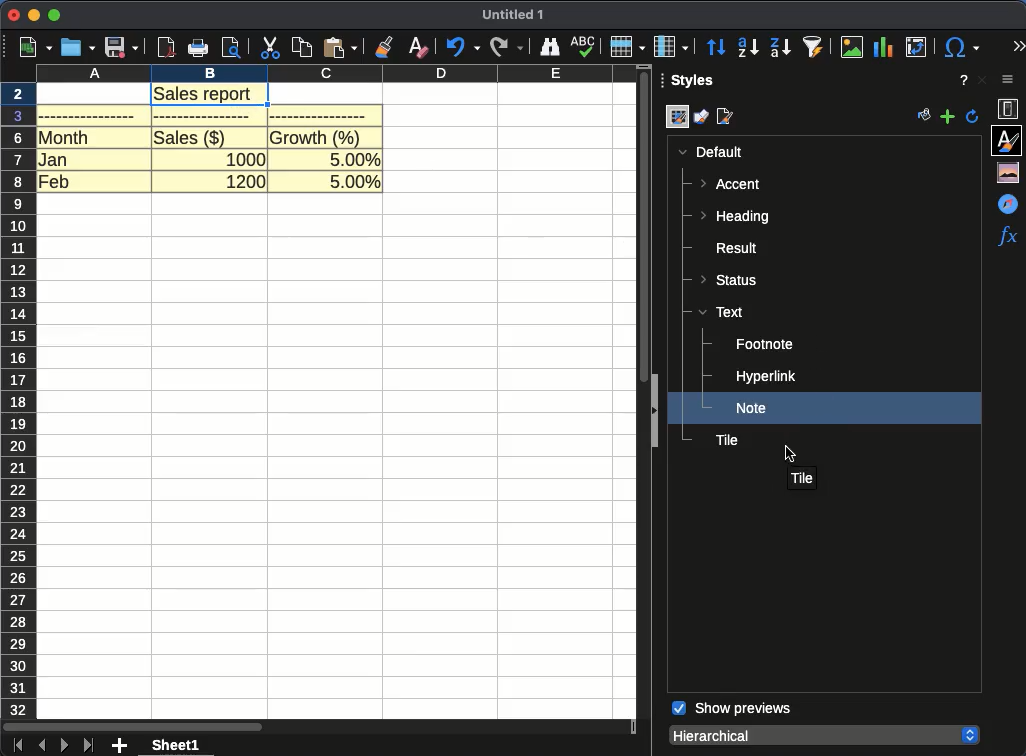 This screenshot has width=1026, height=756. I want to click on add, so click(121, 746).